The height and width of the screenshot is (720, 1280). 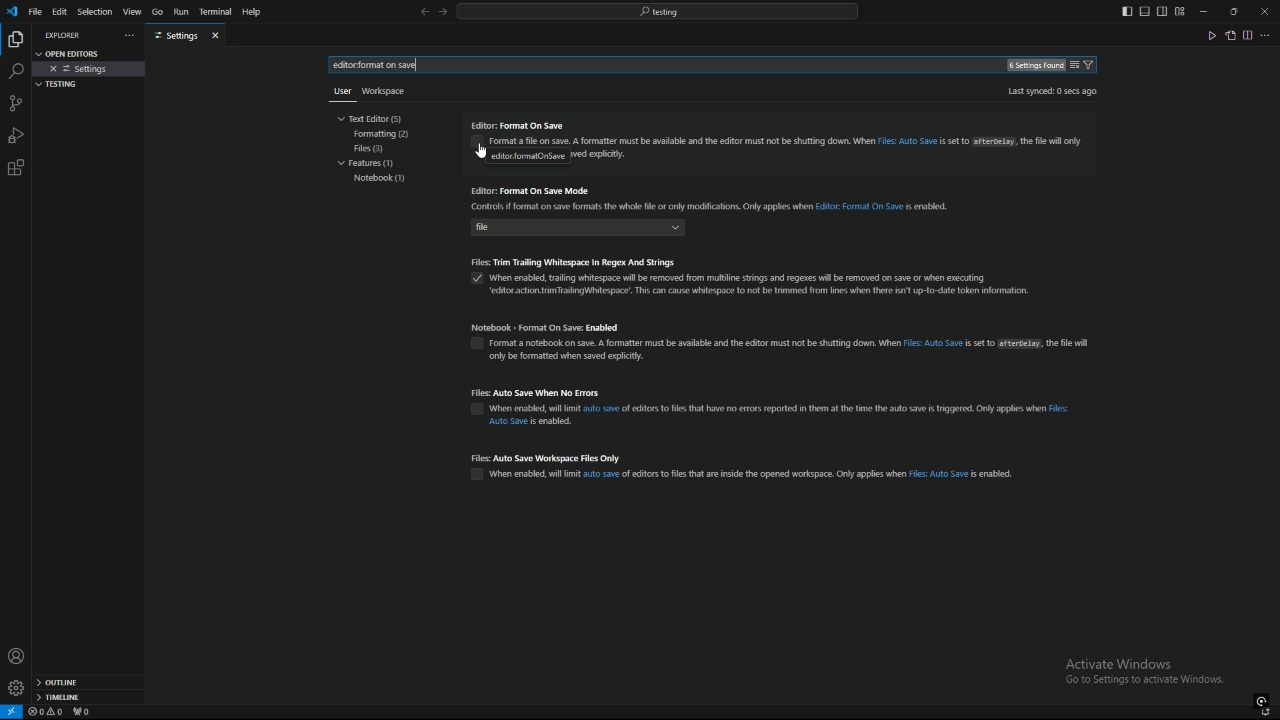 I want to click on timeline, so click(x=88, y=699).